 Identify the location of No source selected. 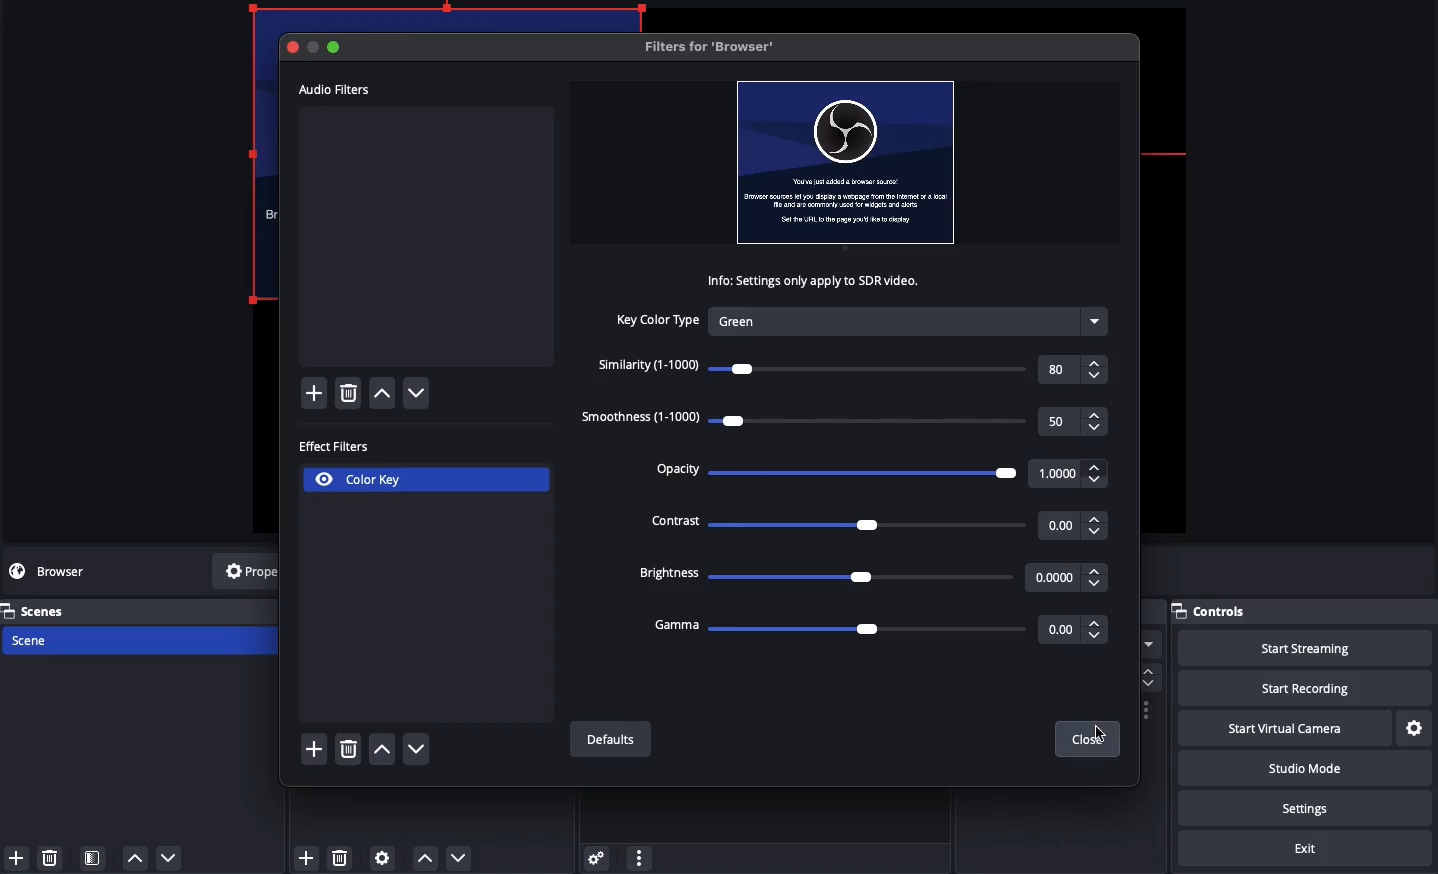
(65, 571).